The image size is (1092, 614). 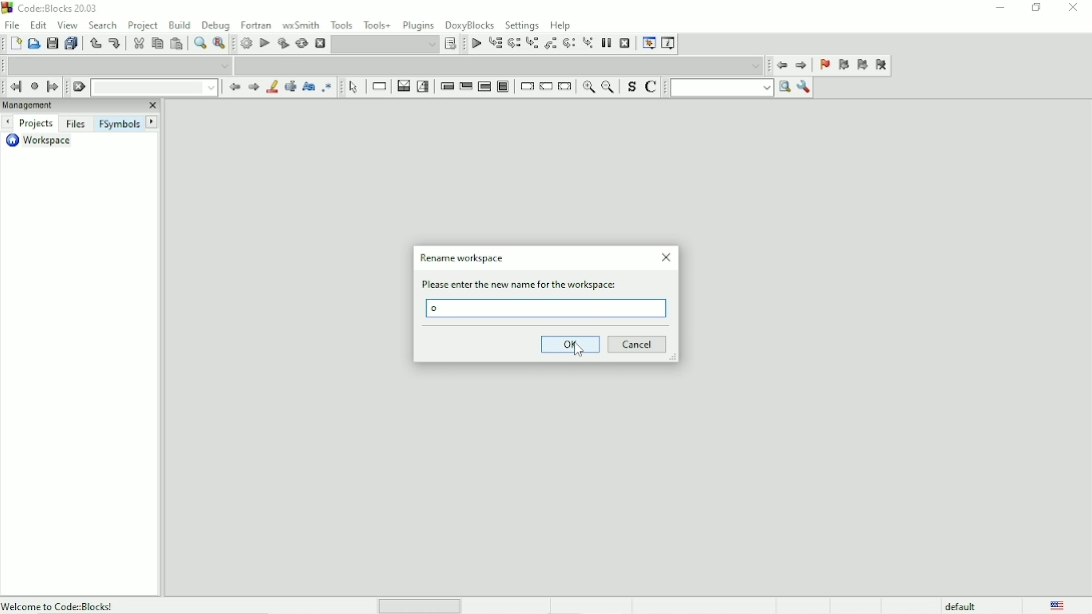 What do you see at coordinates (525, 285) in the screenshot?
I see `Please enter the new name for the workspace` at bounding box center [525, 285].